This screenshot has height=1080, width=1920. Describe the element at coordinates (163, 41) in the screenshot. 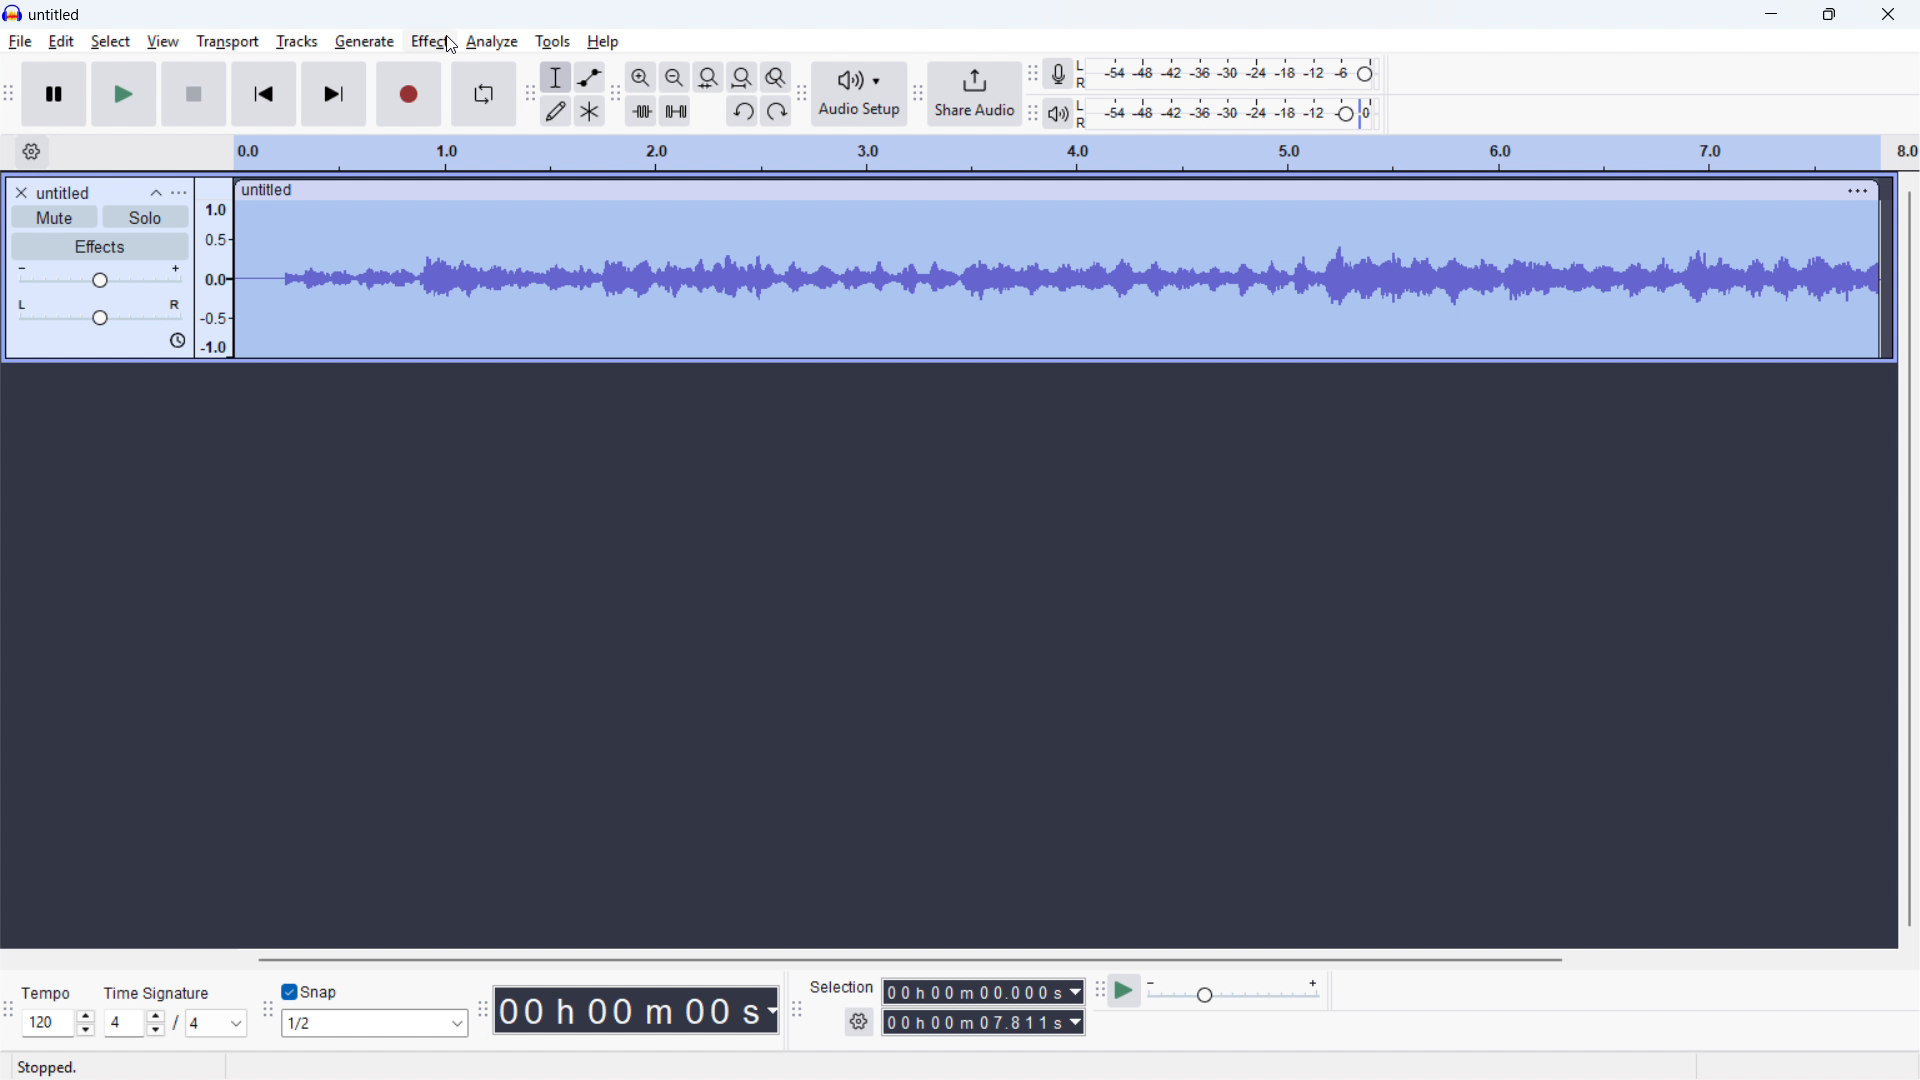

I see `view` at that location.